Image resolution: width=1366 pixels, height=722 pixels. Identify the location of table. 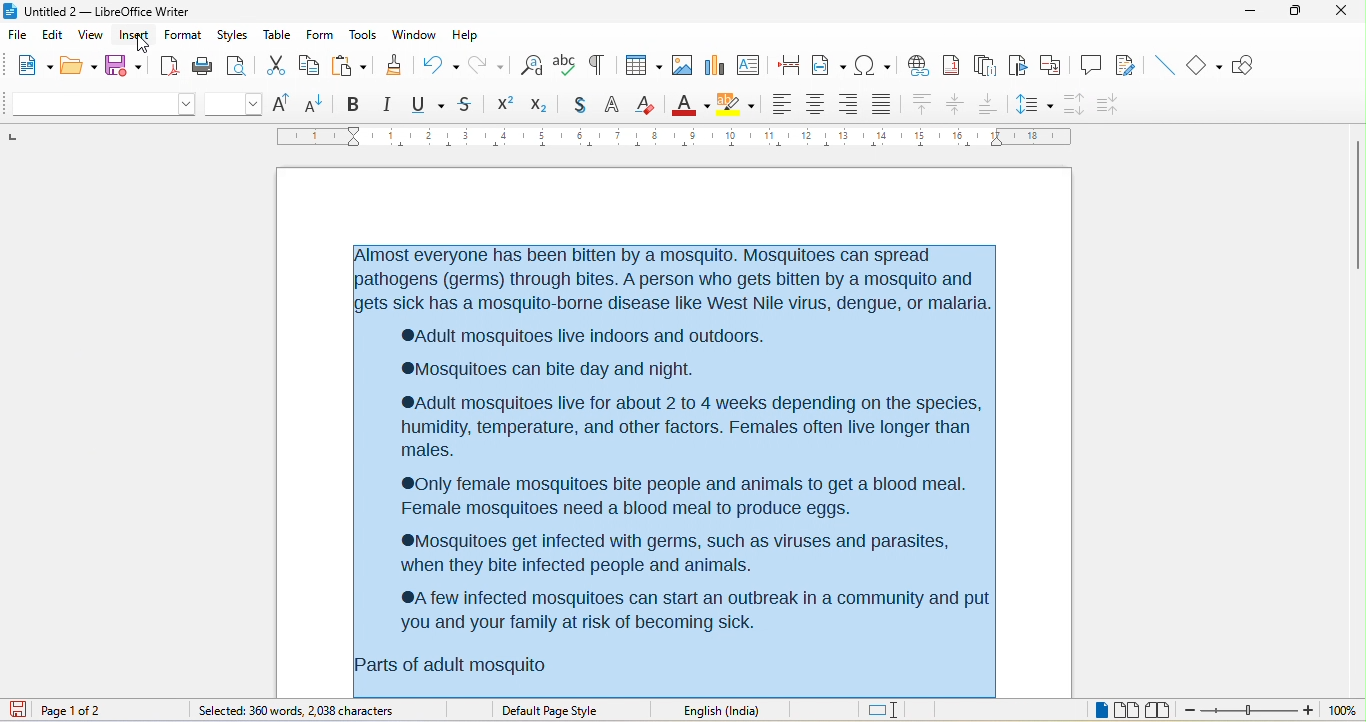
(641, 64).